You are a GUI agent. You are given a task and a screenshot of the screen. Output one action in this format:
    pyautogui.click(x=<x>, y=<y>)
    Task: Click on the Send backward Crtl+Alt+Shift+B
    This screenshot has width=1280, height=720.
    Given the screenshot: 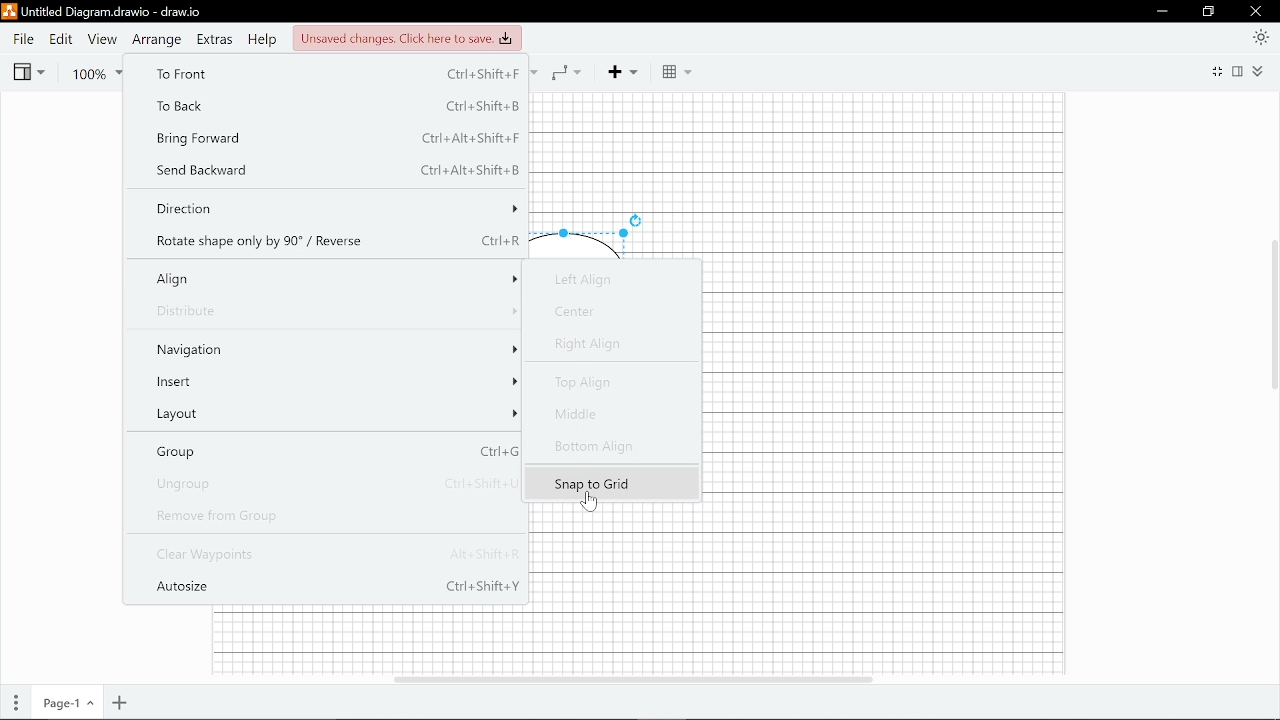 What is the action you would take?
    pyautogui.click(x=334, y=171)
    